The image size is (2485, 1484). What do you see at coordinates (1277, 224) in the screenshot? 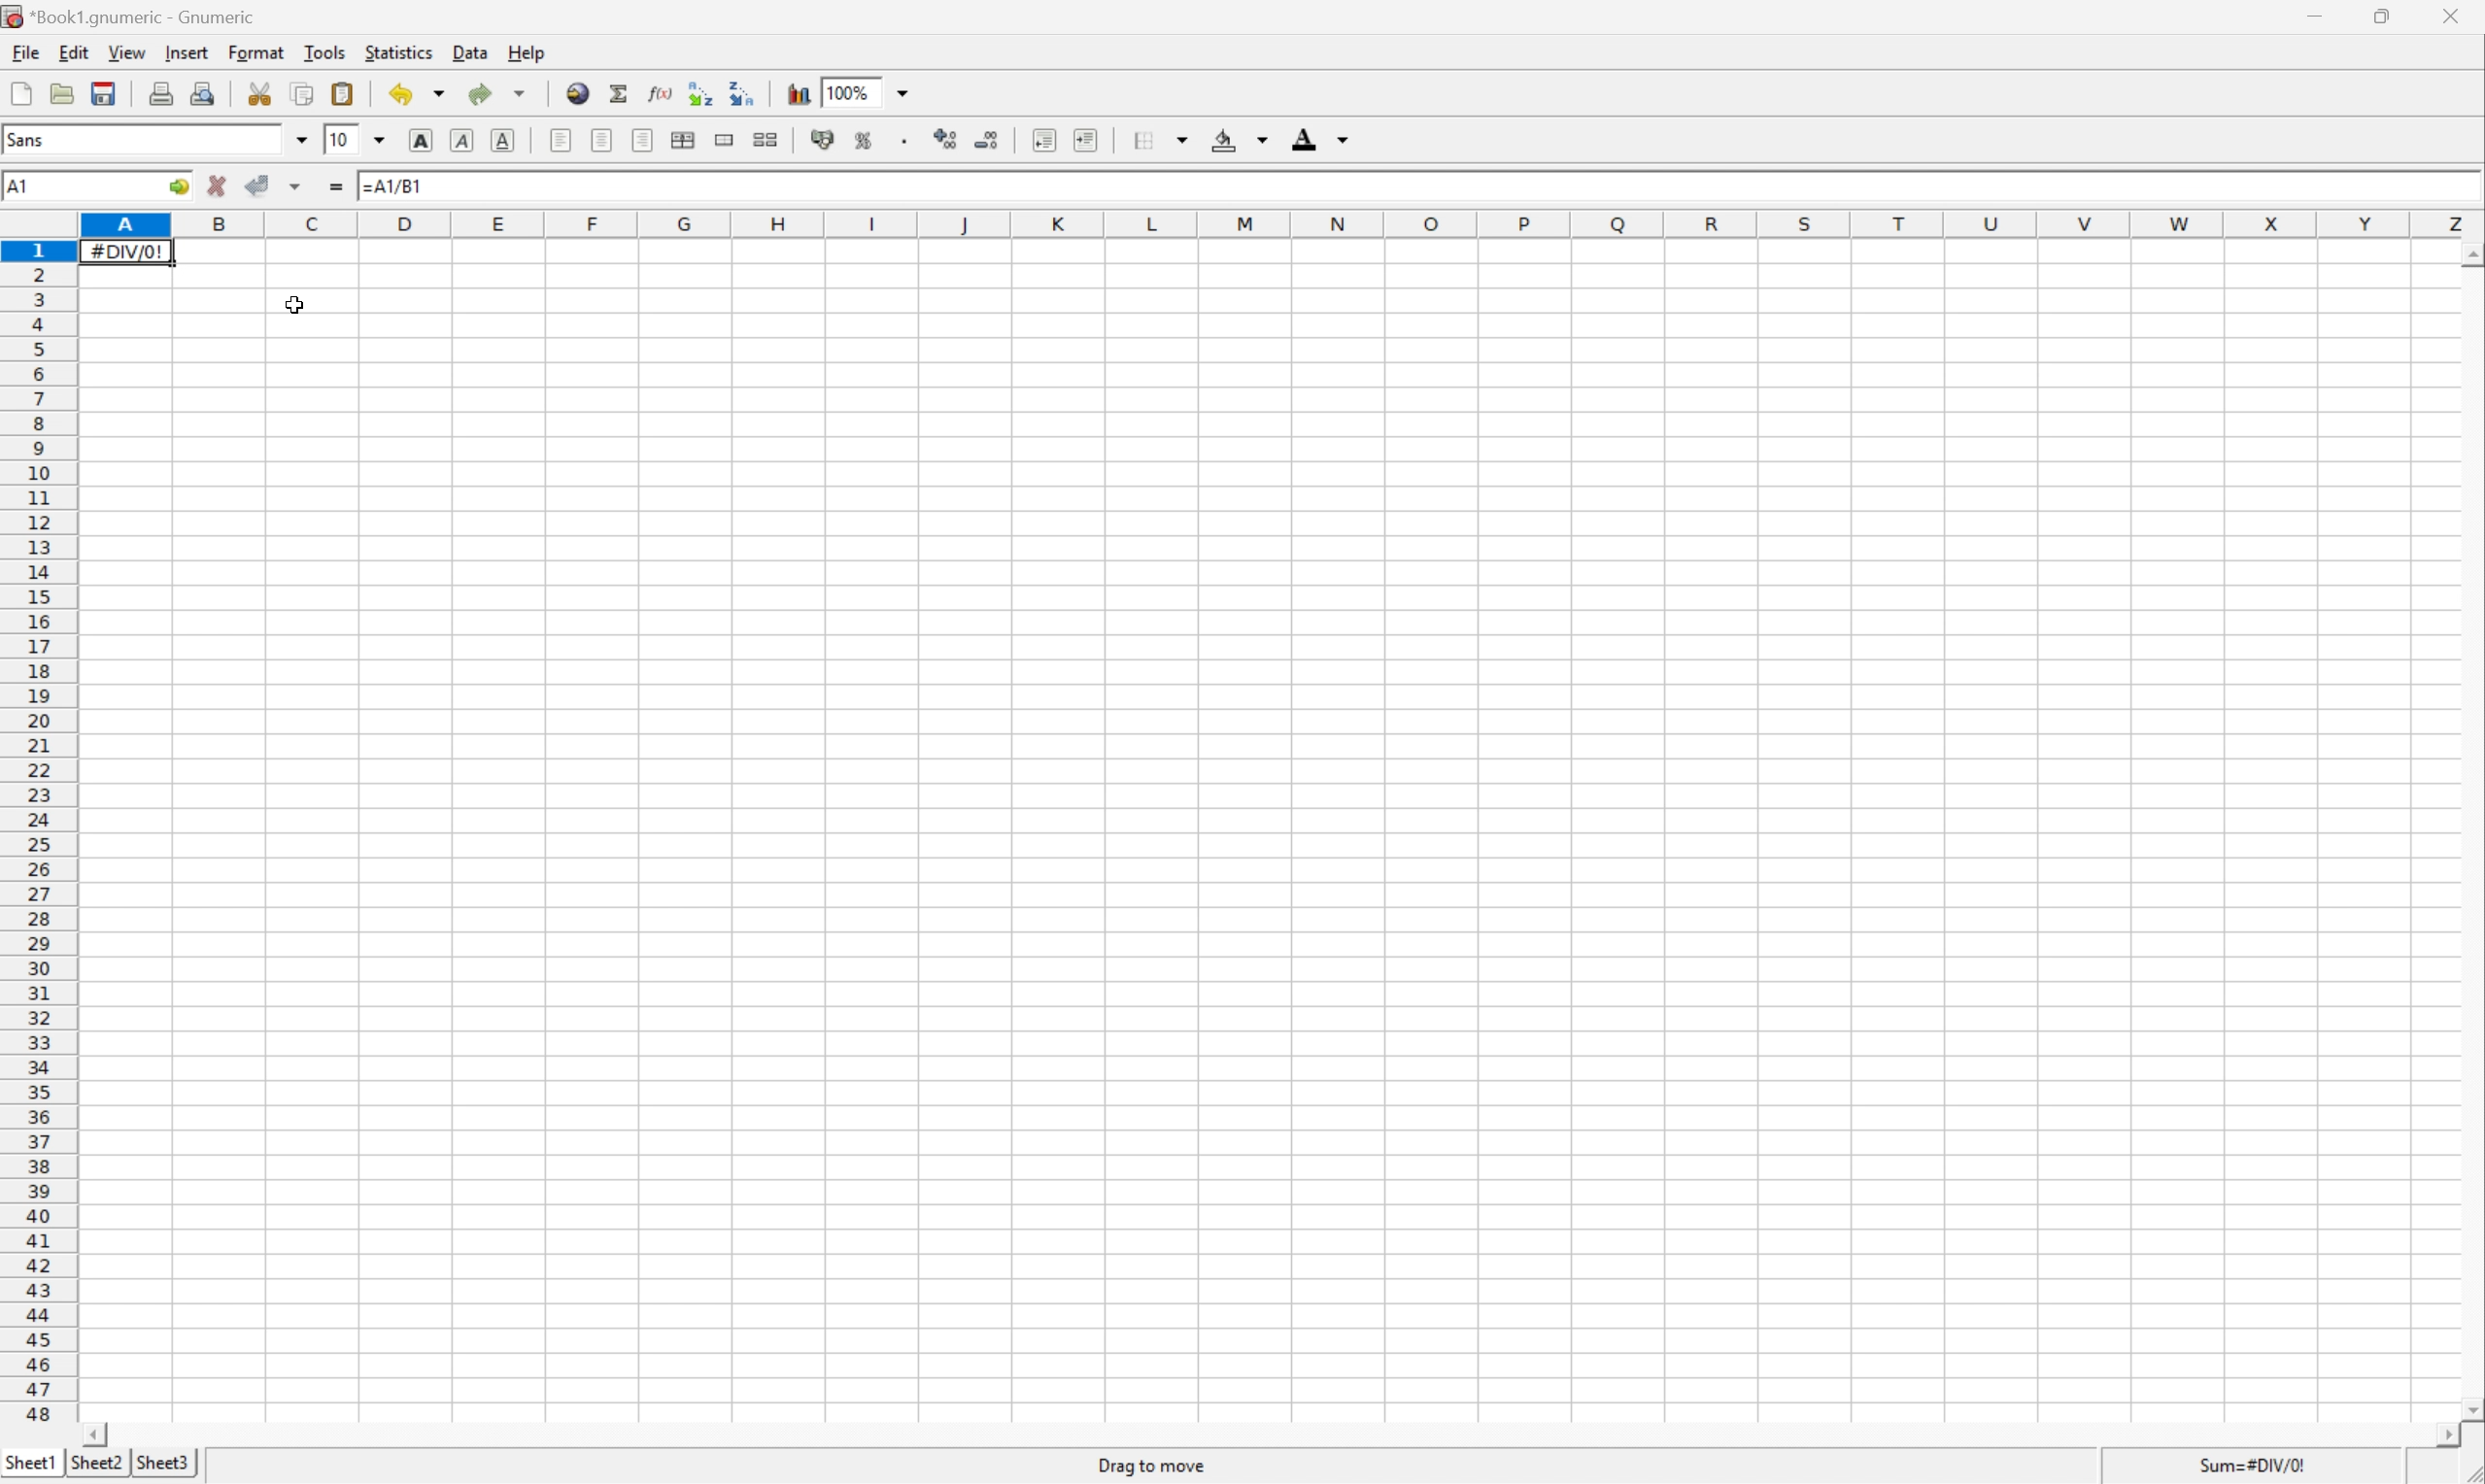
I see `Column names` at bounding box center [1277, 224].